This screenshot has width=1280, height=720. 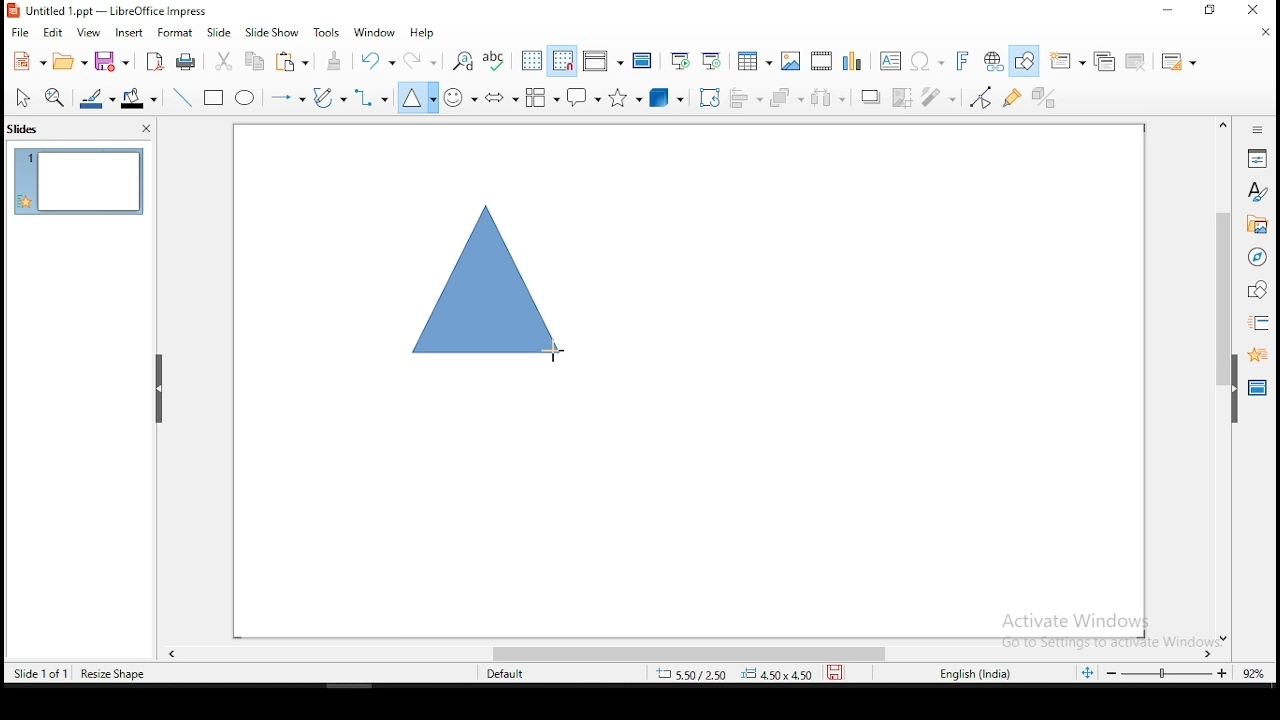 I want to click on fit to slide, so click(x=1091, y=676).